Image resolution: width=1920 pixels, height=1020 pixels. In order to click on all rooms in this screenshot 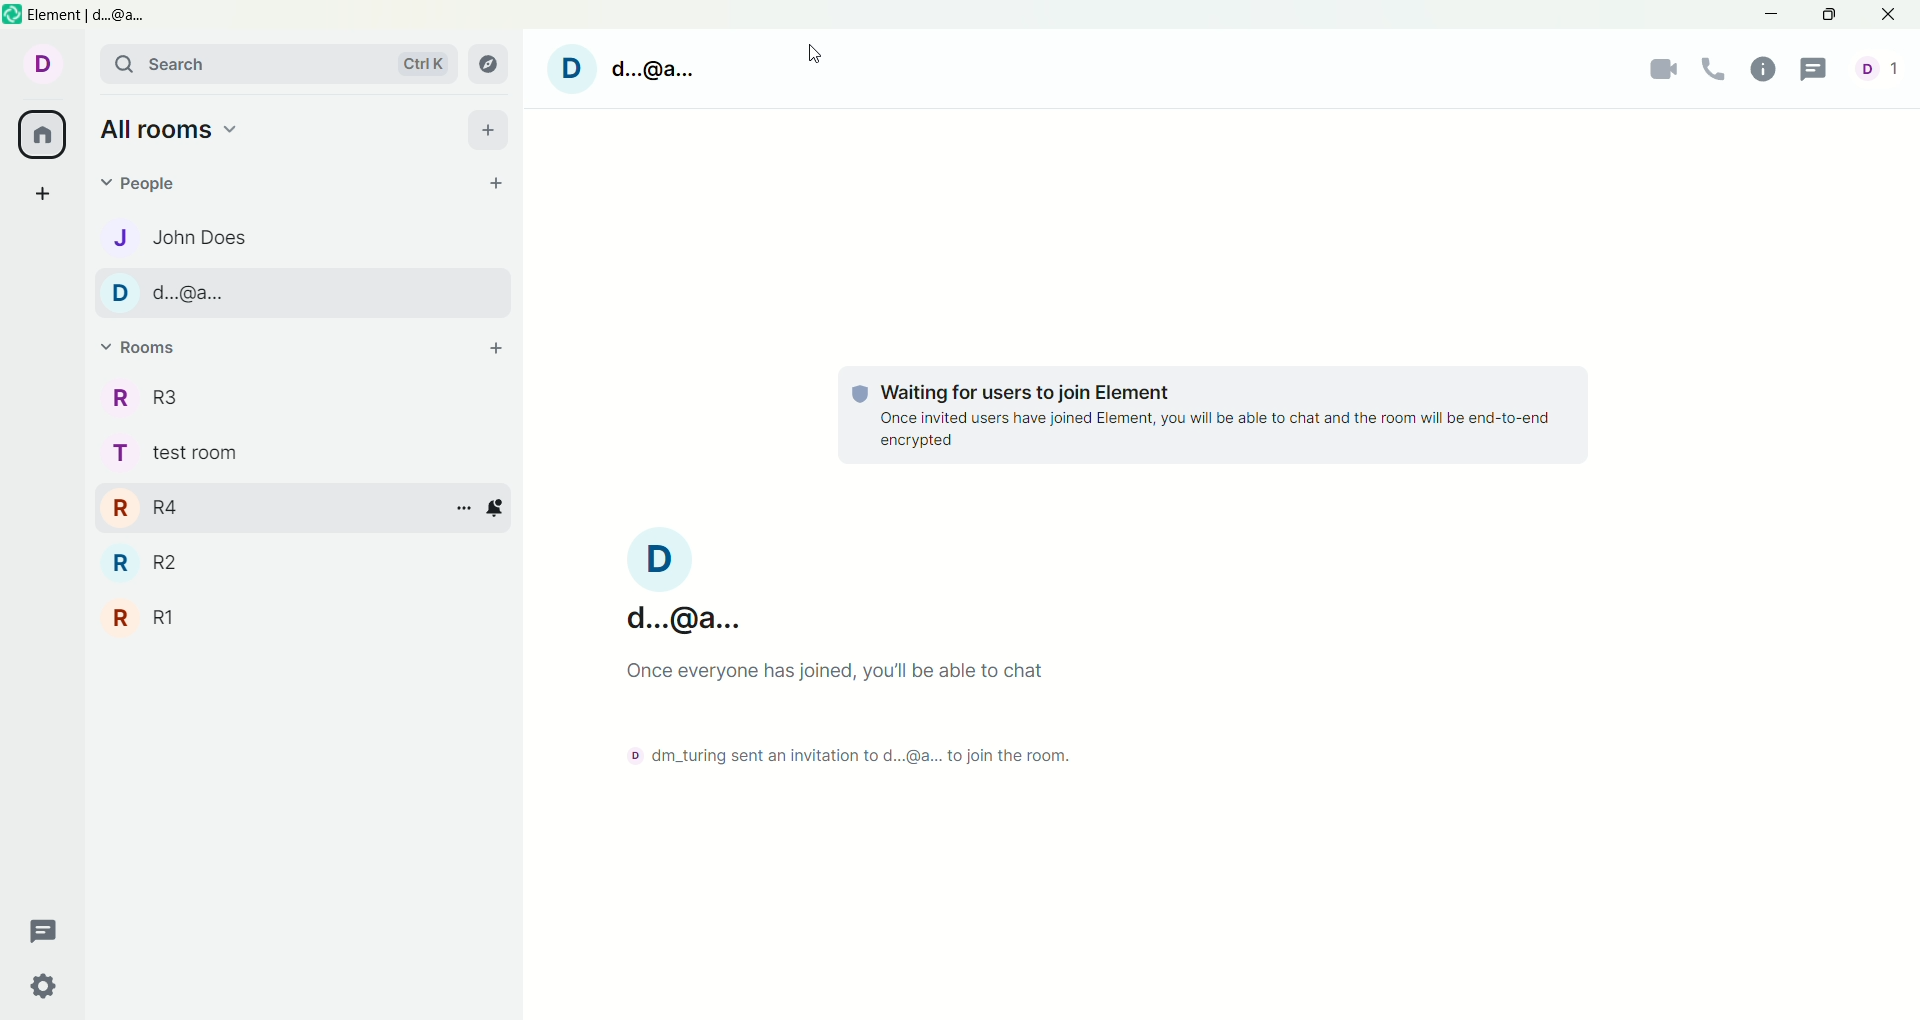, I will do `click(176, 128)`.